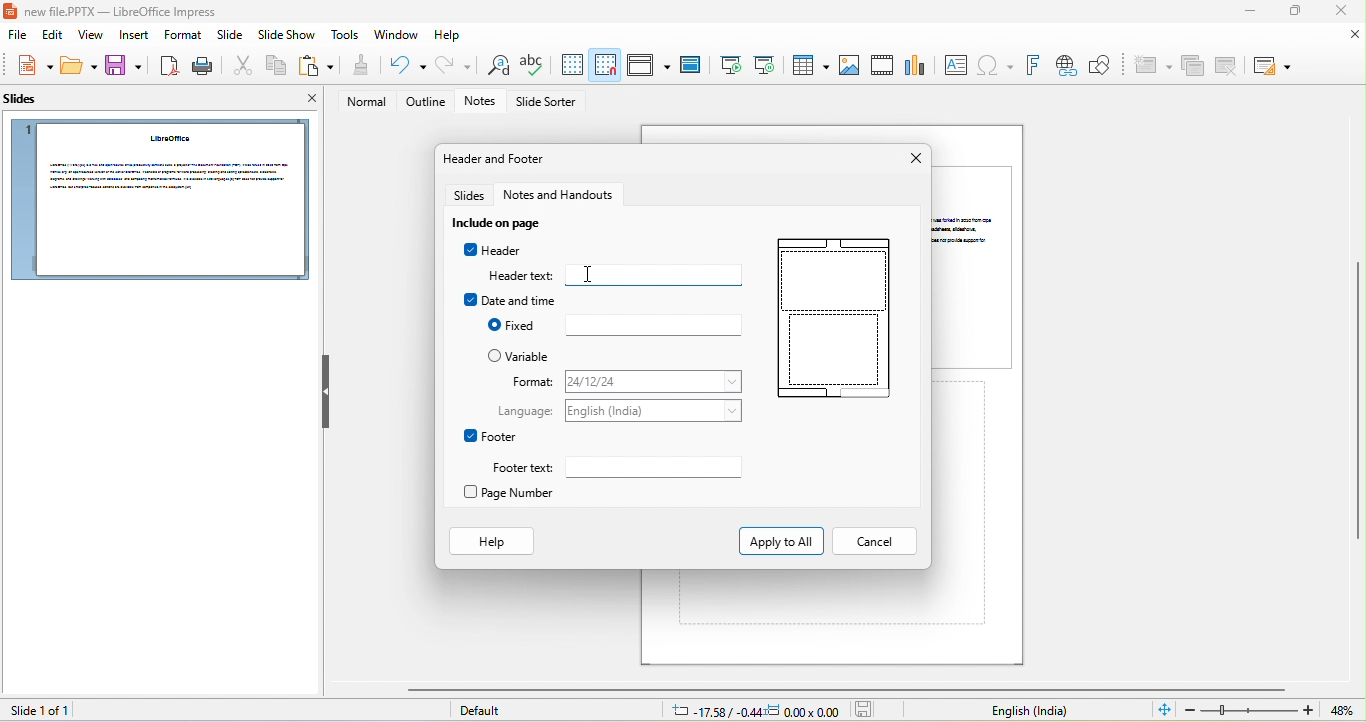 The image size is (1366, 722). Describe the element at coordinates (158, 200) in the screenshot. I see `slide 1` at that location.